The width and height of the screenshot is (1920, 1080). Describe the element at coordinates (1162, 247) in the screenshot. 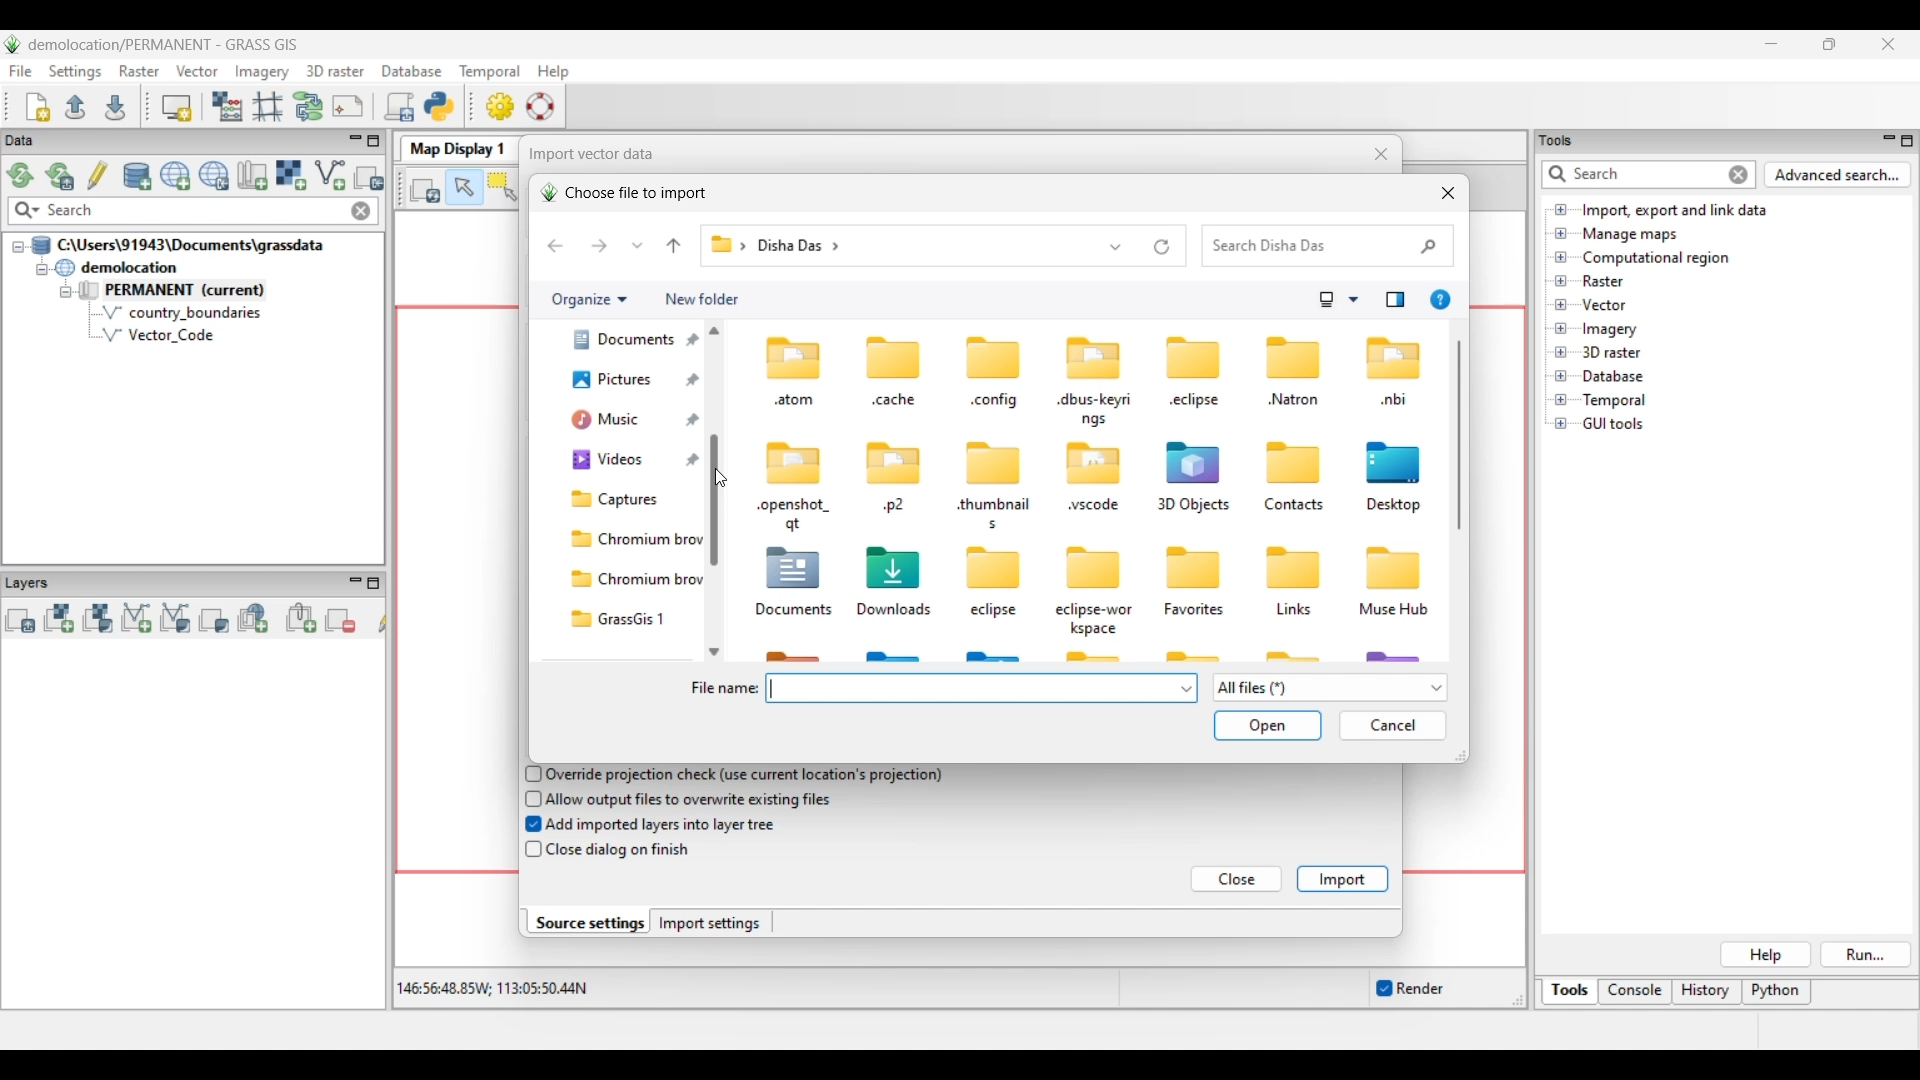

I see `Refresh current folder` at that location.